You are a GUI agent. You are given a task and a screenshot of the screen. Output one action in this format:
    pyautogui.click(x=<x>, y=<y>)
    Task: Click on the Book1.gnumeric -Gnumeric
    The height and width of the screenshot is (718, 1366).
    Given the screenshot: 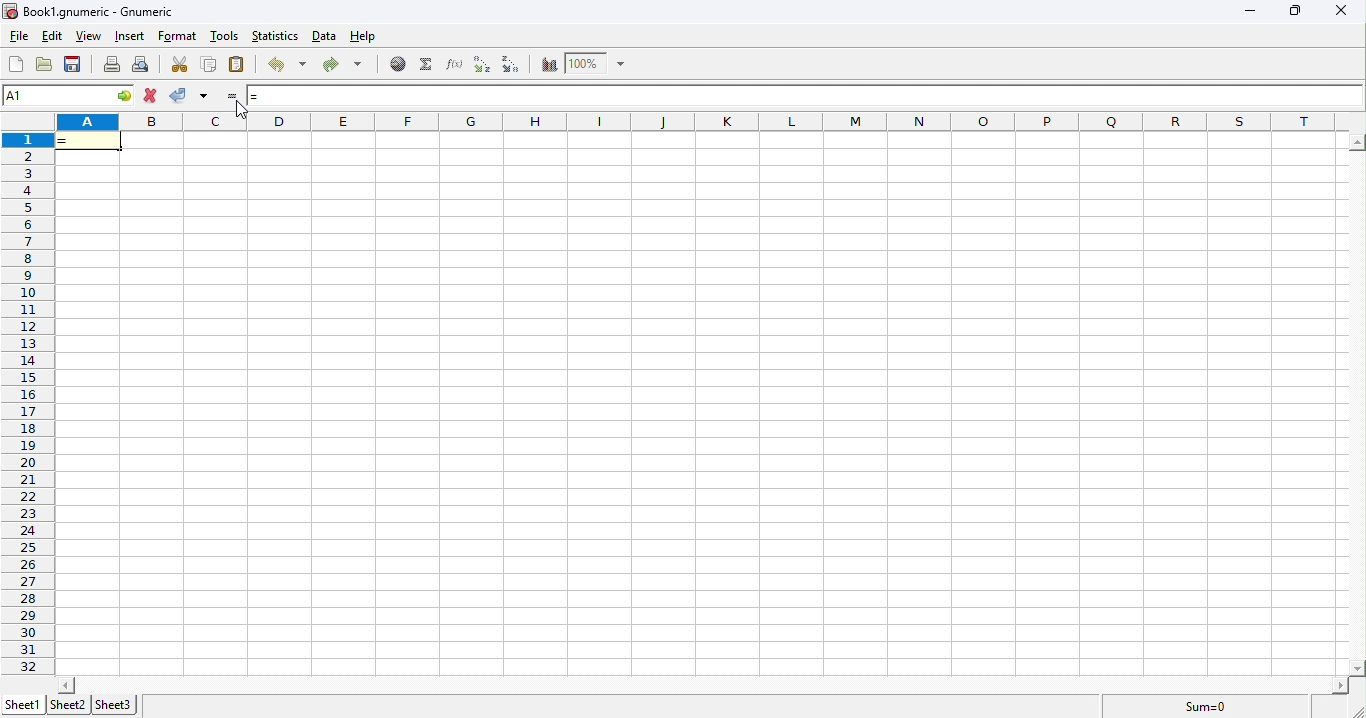 What is the action you would take?
    pyautogui.click(x=90, y=11)
    